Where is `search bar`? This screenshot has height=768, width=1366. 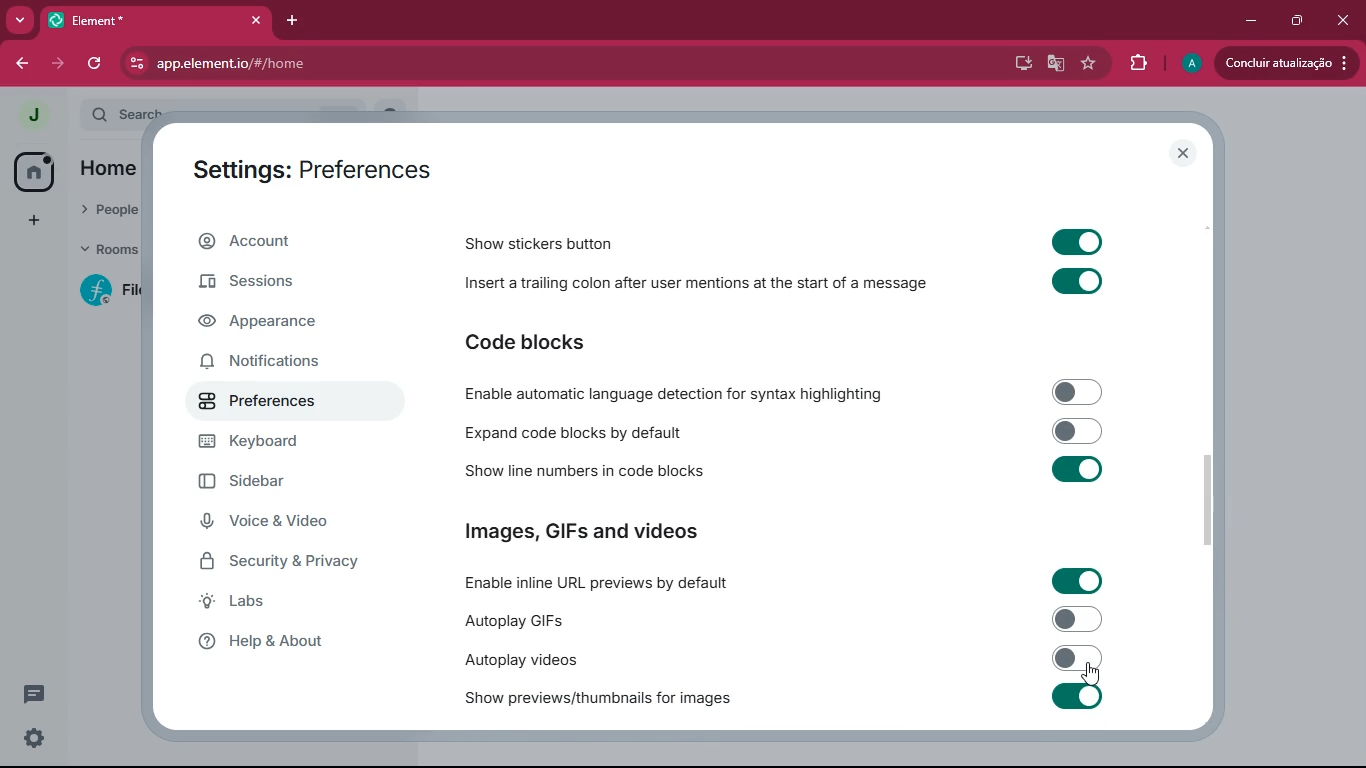
search bar is located at coordinates (123, 113).